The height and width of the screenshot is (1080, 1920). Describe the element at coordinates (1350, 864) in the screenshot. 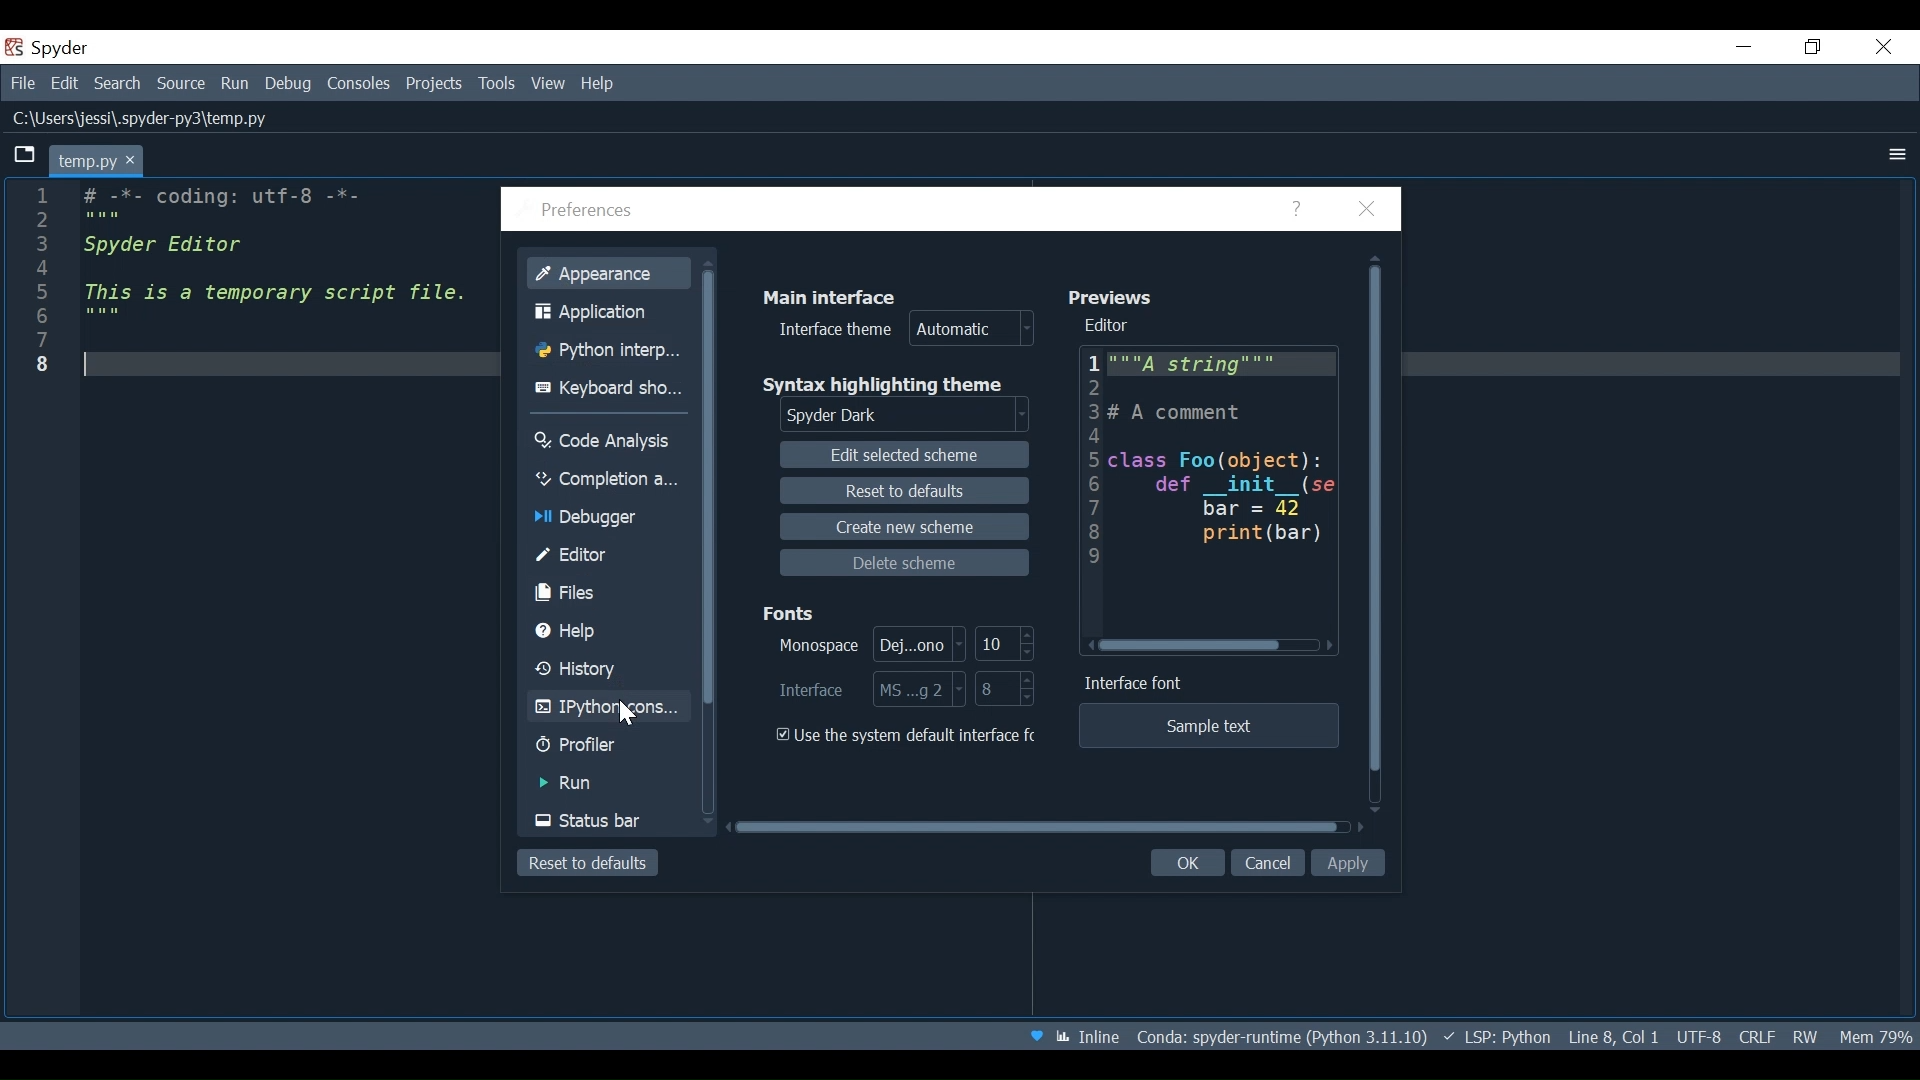

I see `Apply` at that location.